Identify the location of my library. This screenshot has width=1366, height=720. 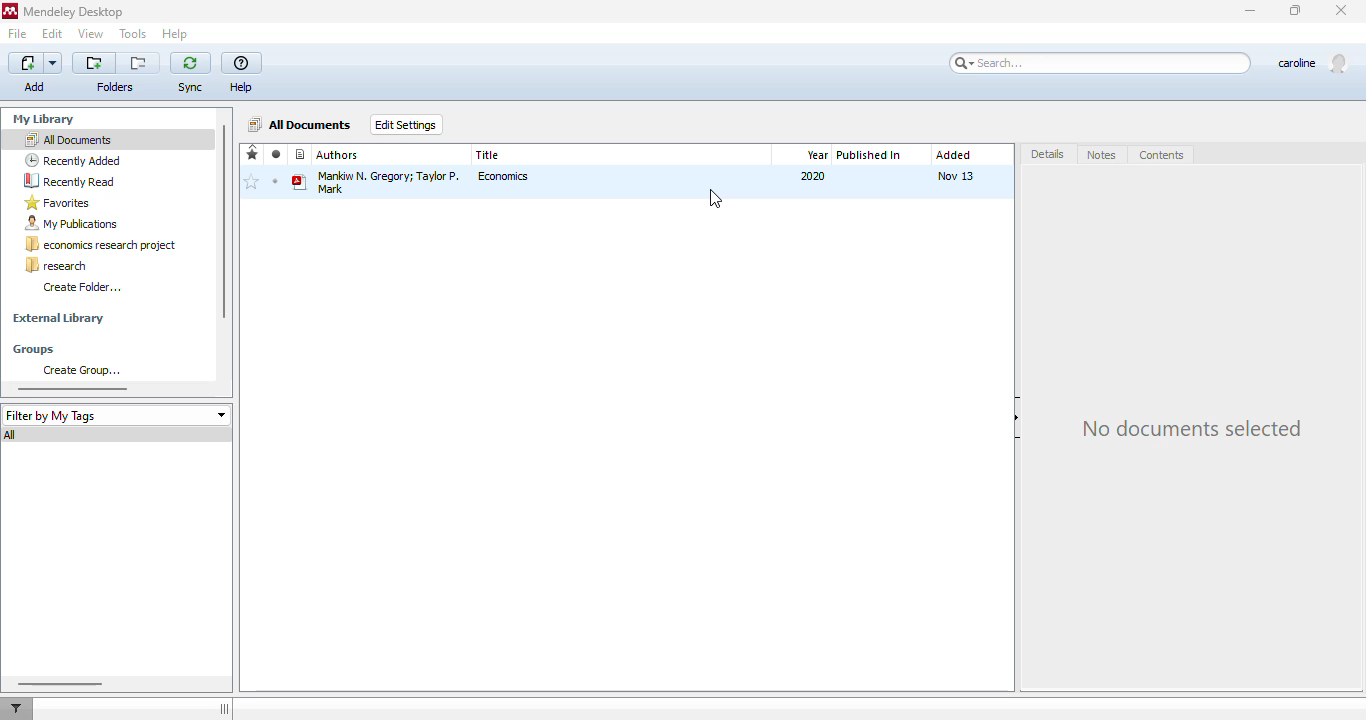
(44, 118).